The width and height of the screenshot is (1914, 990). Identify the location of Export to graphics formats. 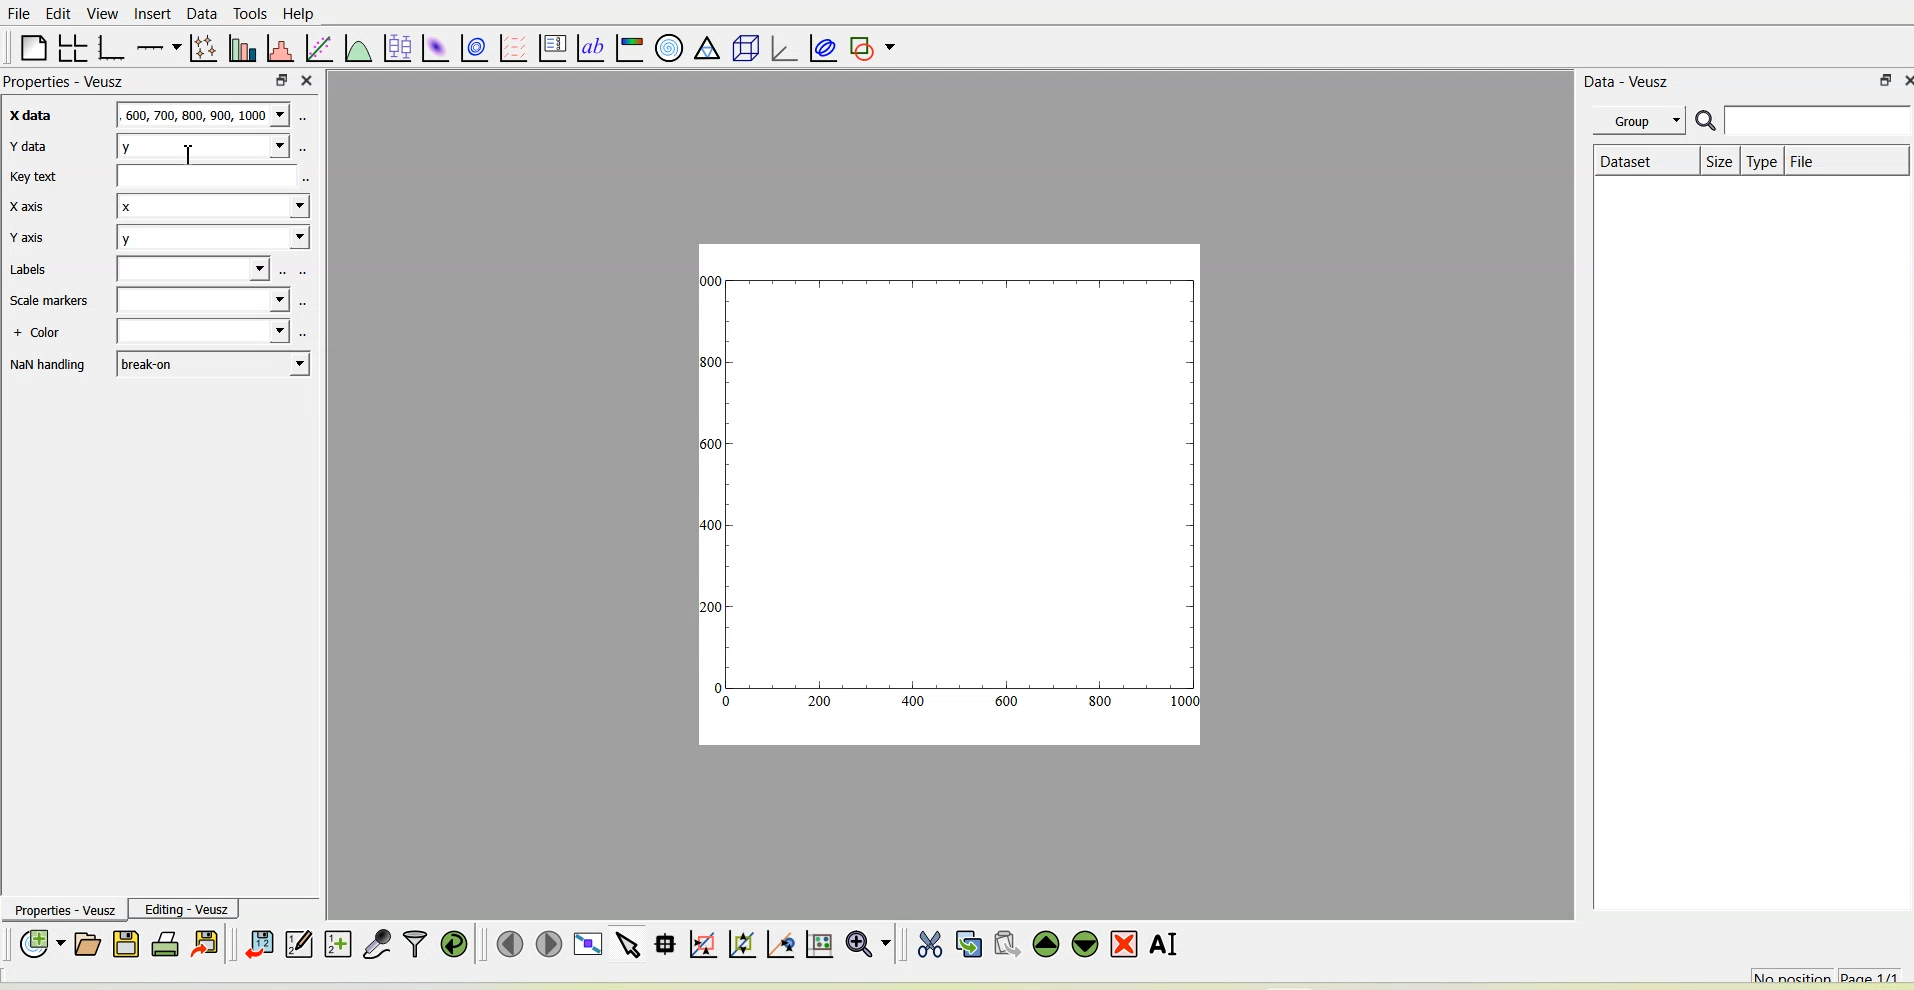
(205, 945).